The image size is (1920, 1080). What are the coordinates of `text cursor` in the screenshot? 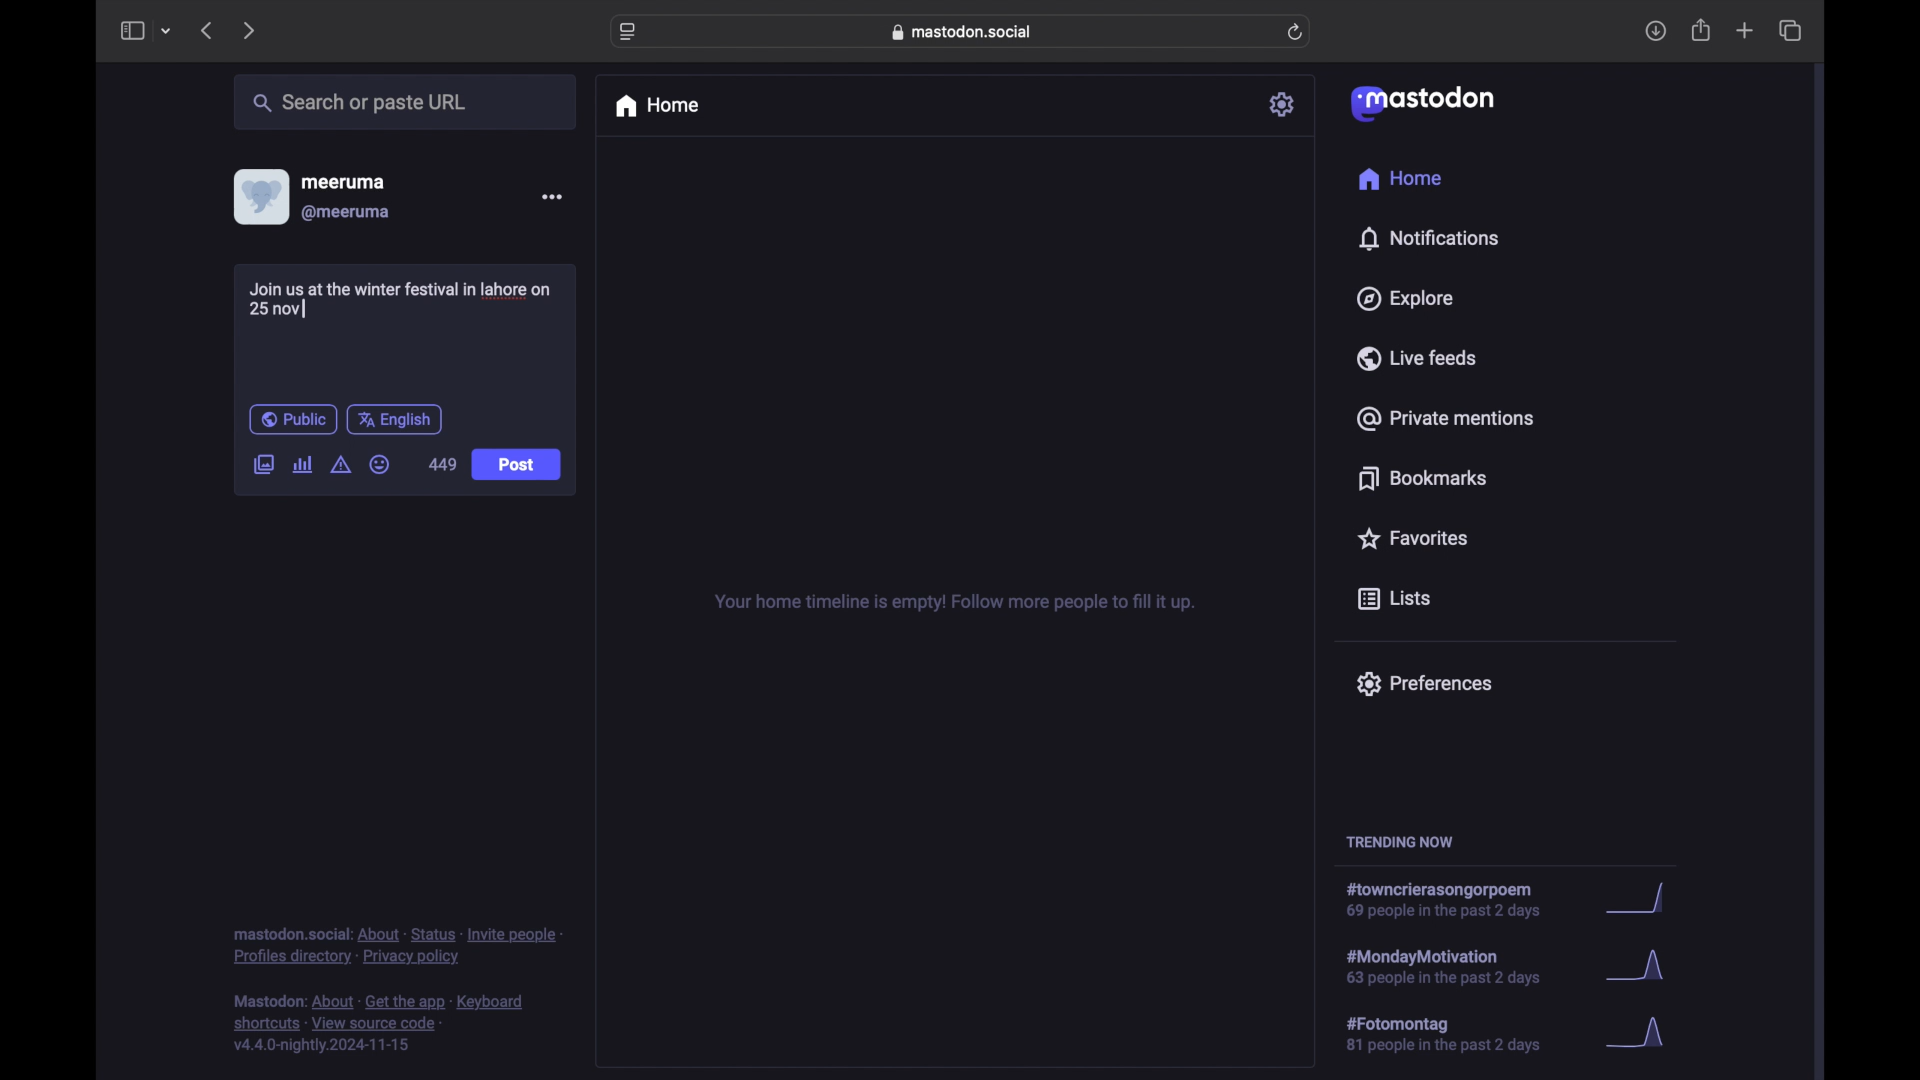 It's located at (305, 310).